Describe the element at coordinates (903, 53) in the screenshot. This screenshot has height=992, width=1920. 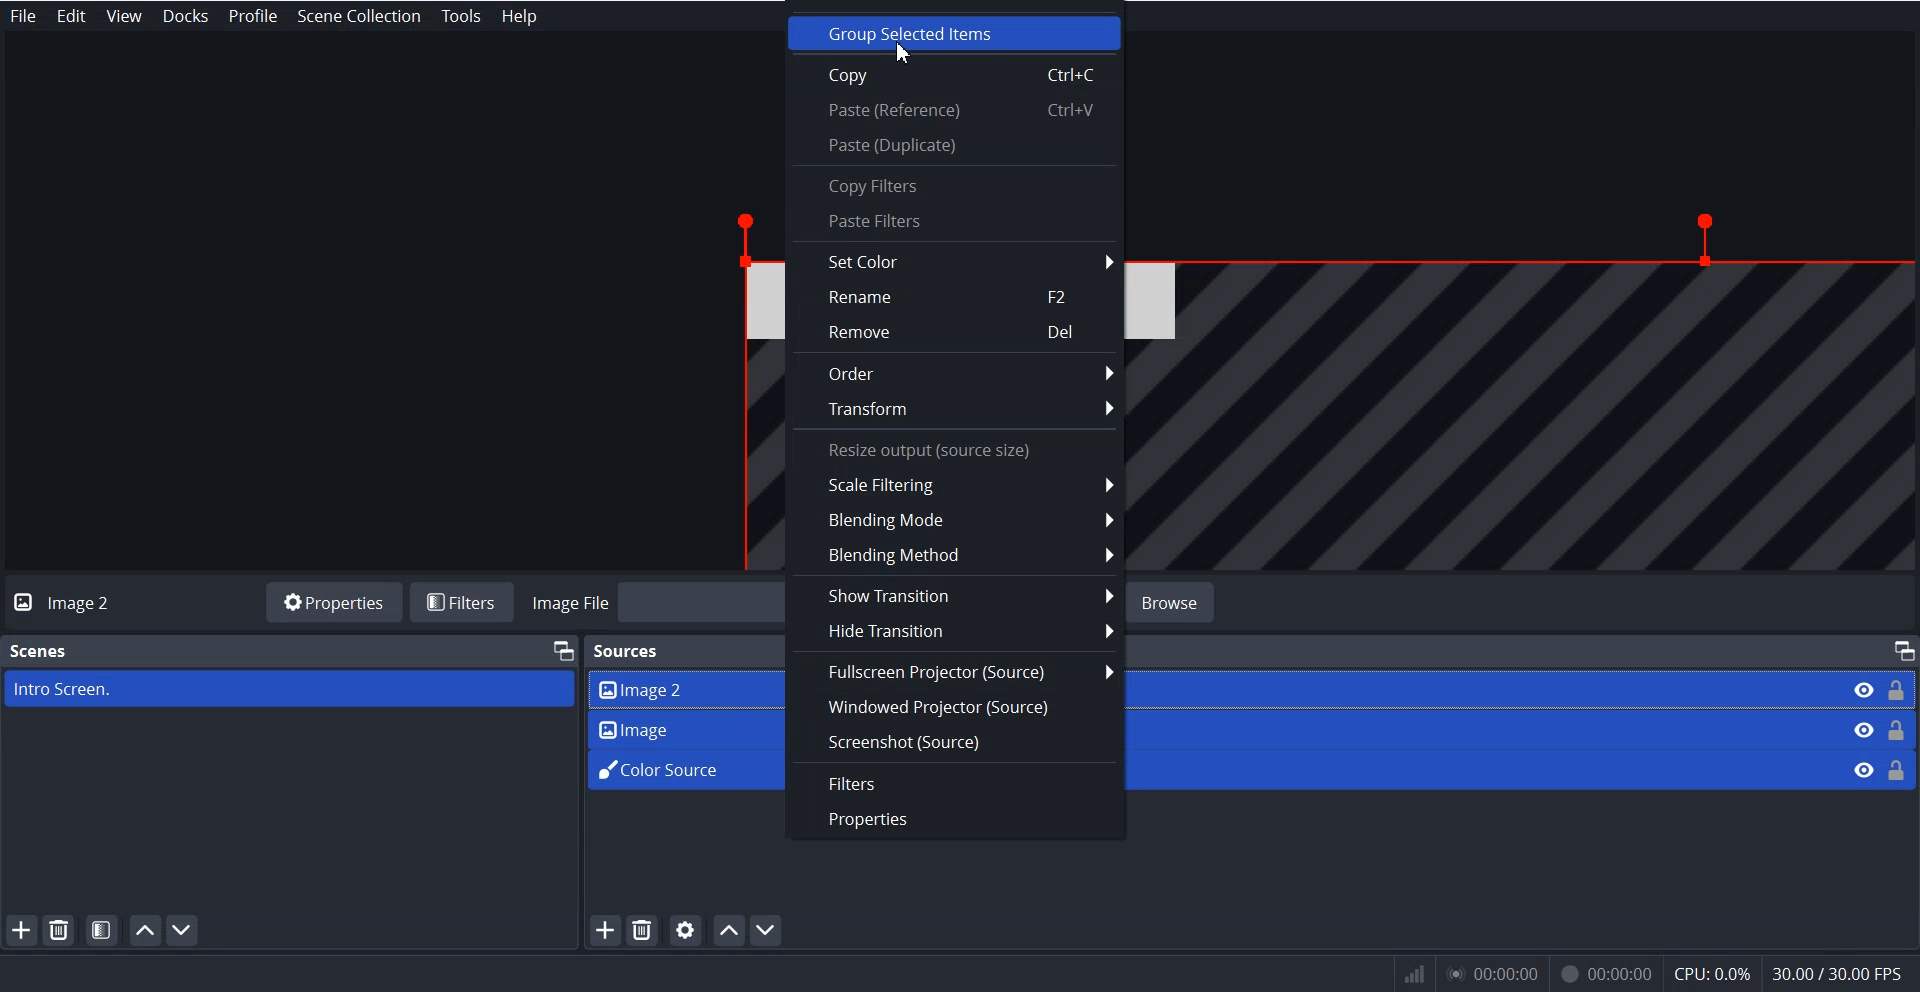
I see `Cursor` at that location.